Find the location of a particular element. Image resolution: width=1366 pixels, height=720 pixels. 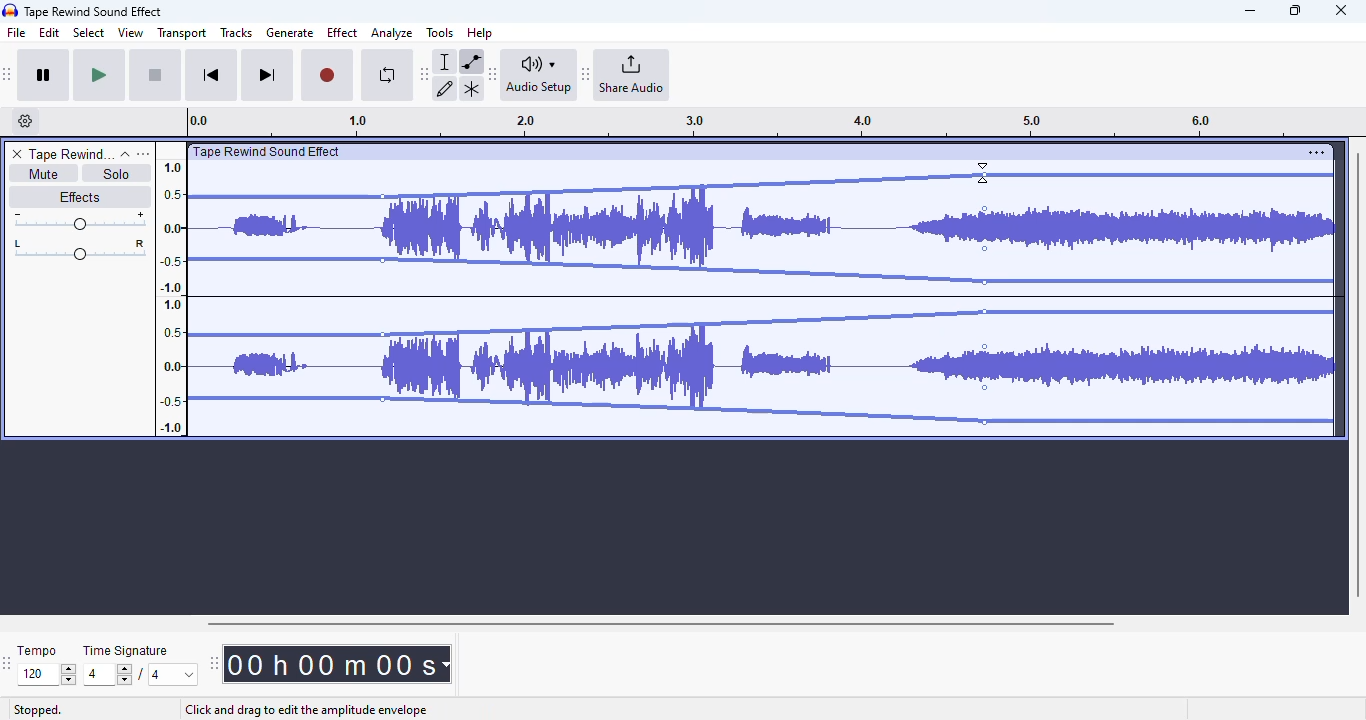

mute is located at coordinates (42, 174).